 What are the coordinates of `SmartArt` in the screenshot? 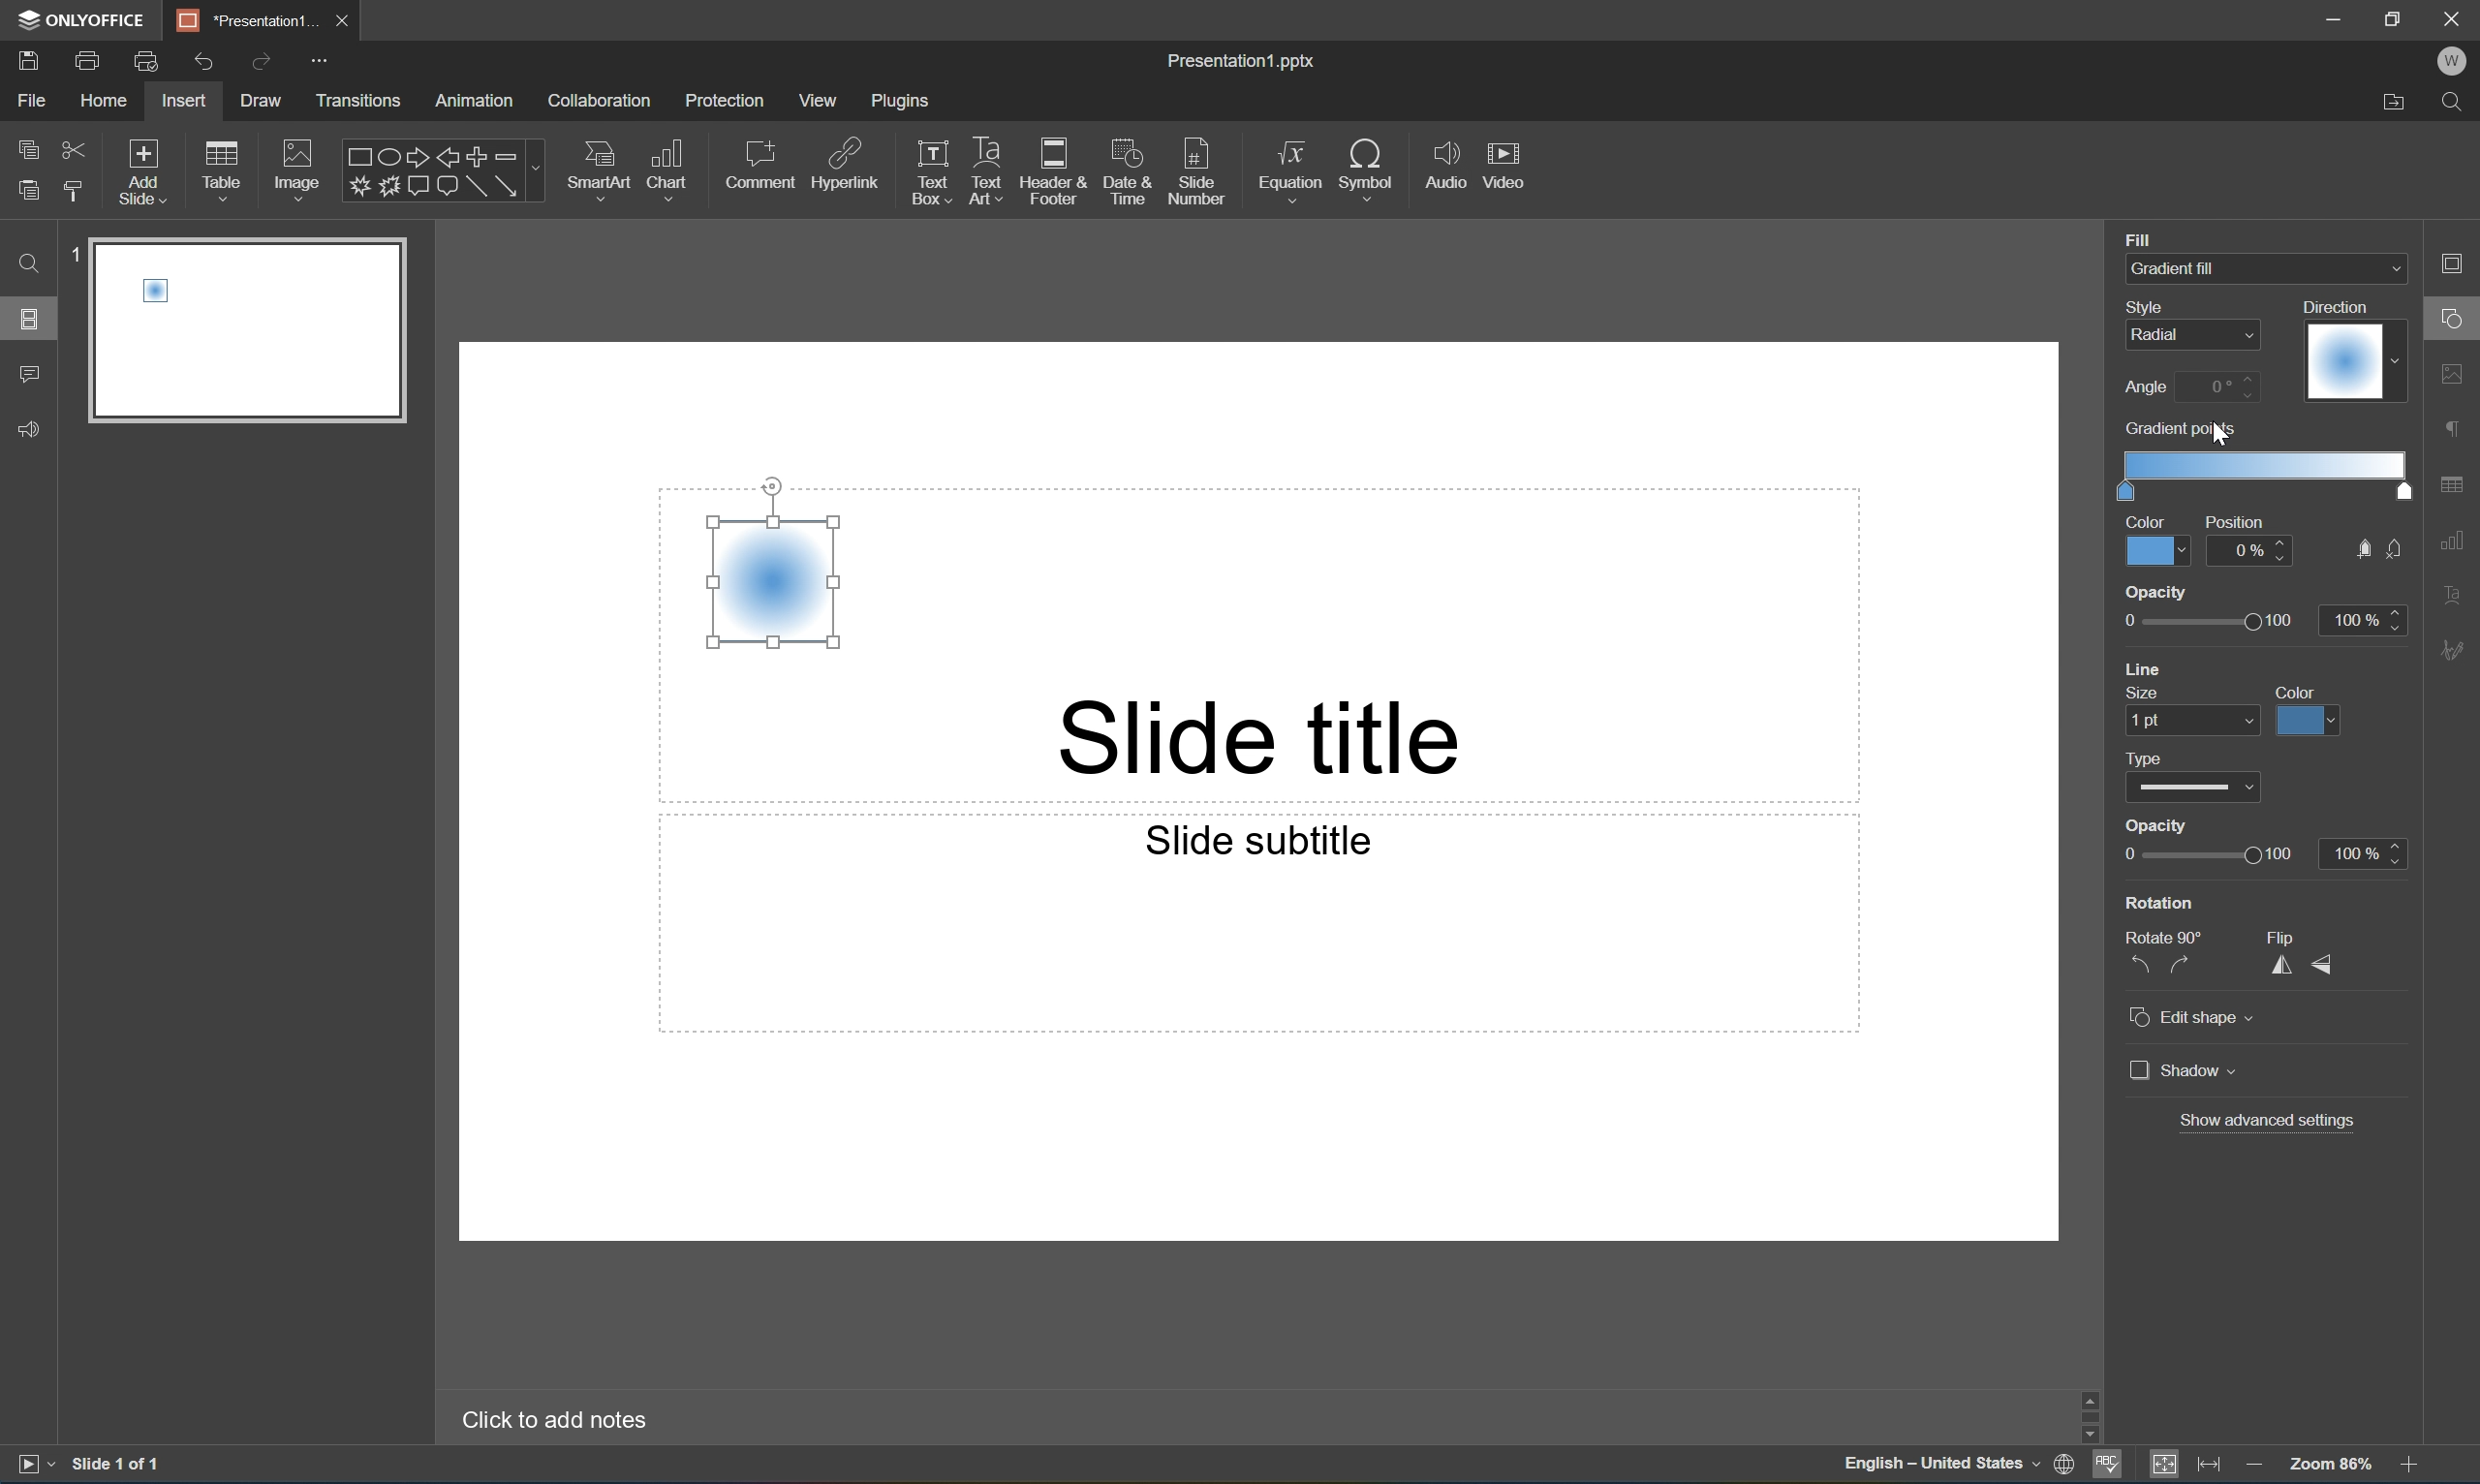 It's located at (597, 166).